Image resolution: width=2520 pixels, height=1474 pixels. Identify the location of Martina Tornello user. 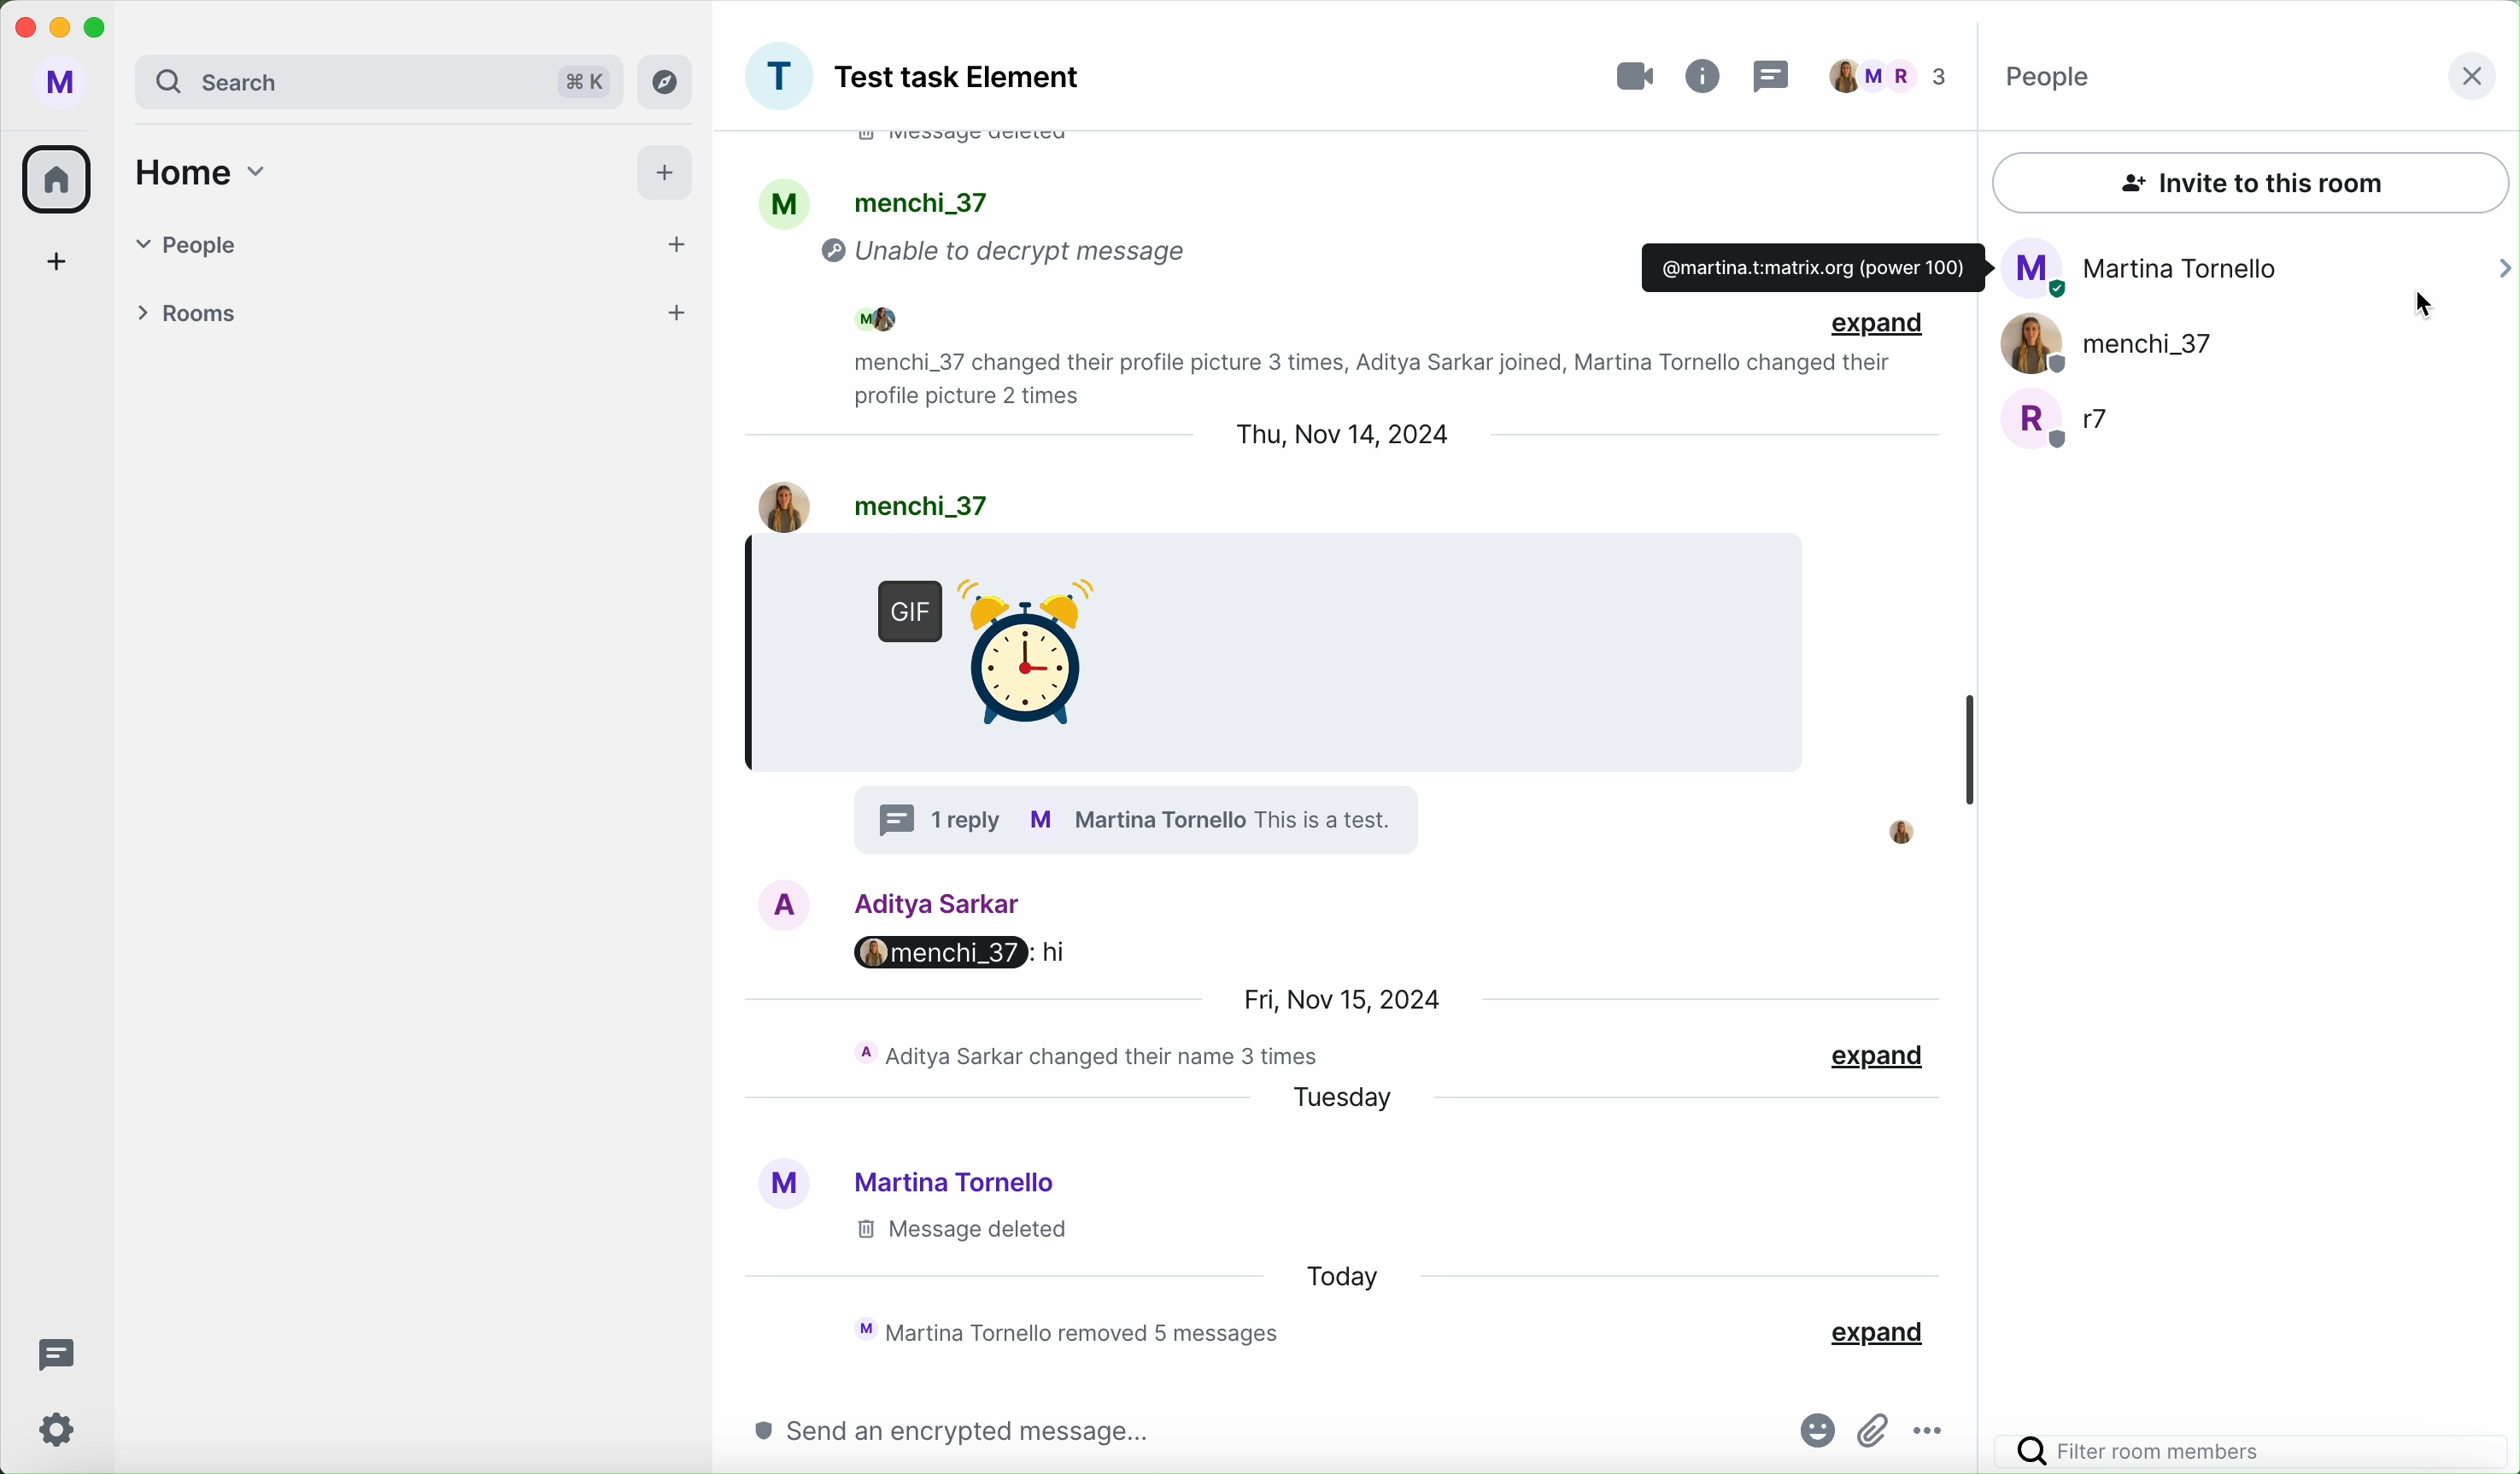
(2257, 262).